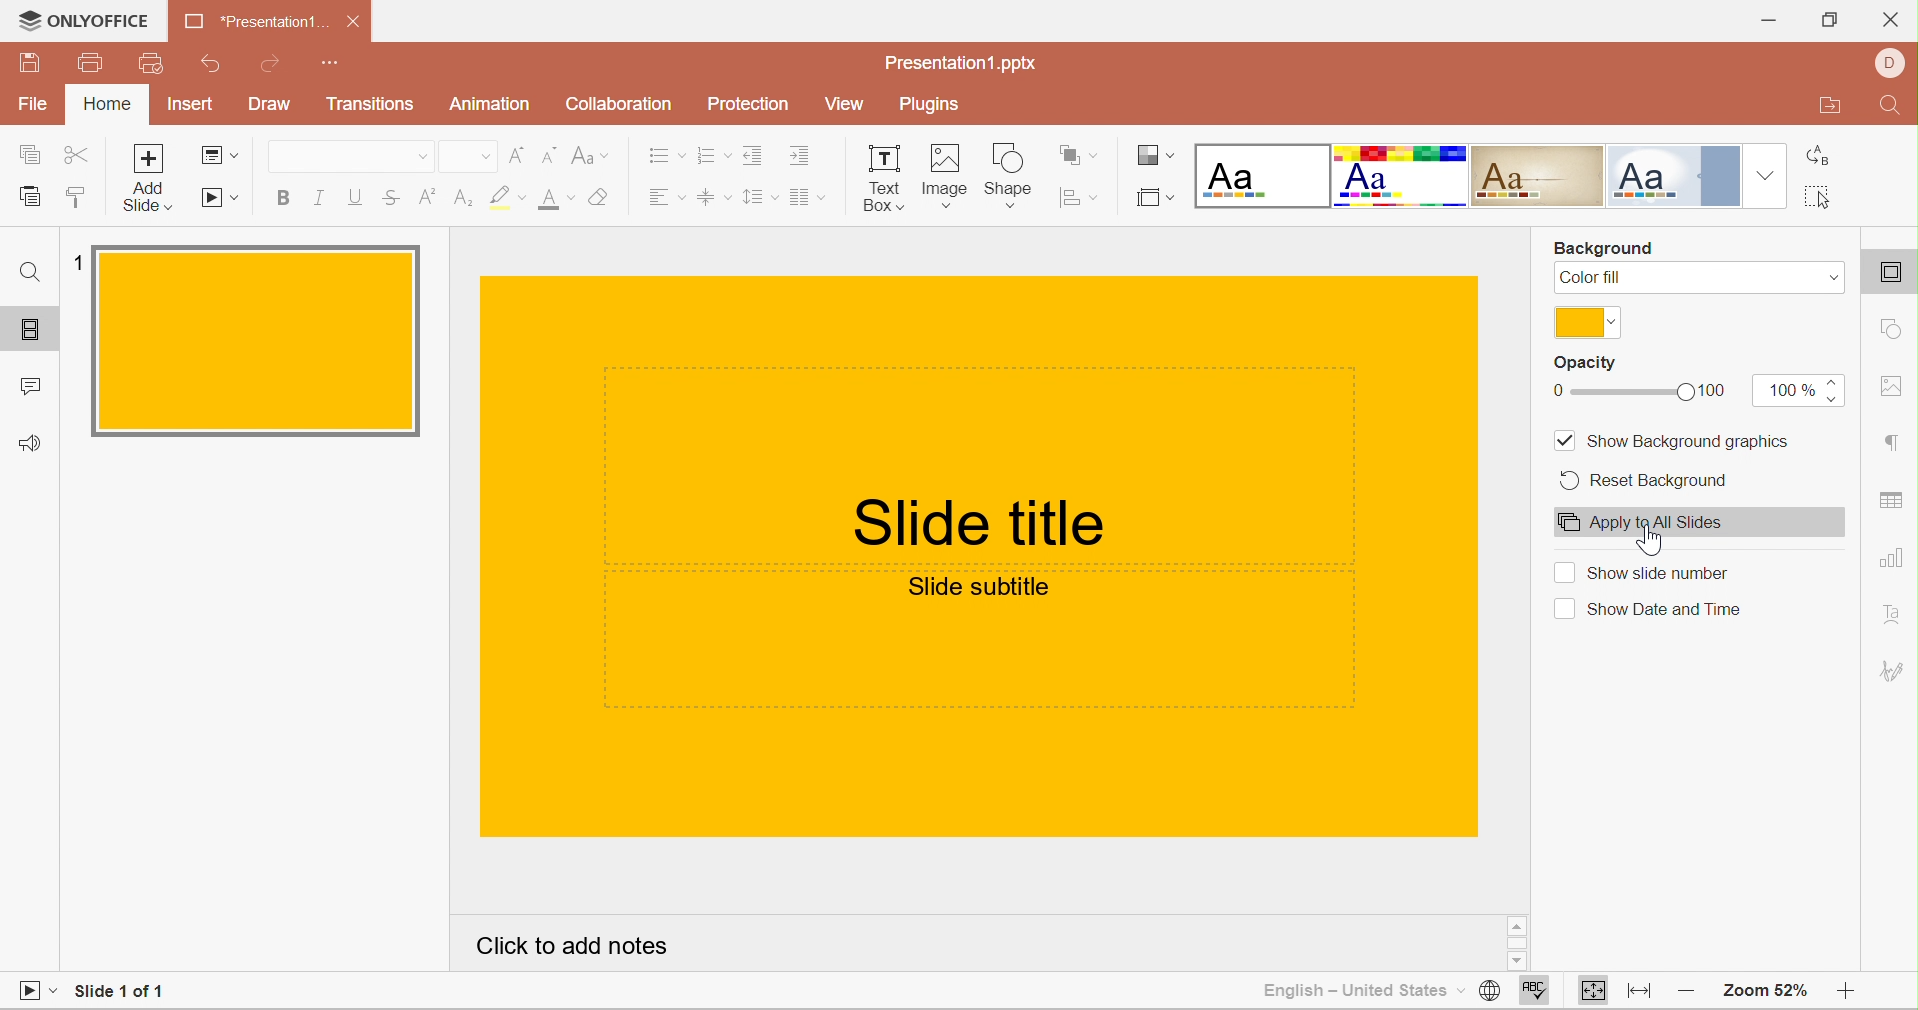 The width and height of the screenshot is (1918, 1010). I want to click on ONLYOFFICE, so click(79, 23).